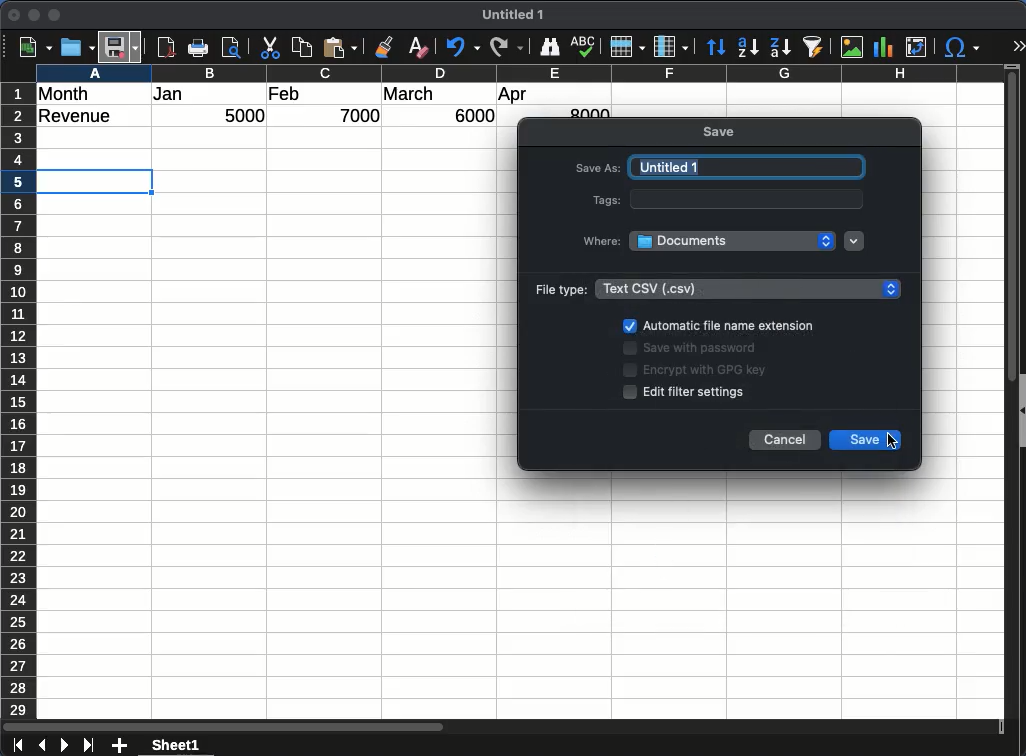  What do you see at coordinates (76, 48) in the screenshot?
I see `open` at bounding box center [76, 48].